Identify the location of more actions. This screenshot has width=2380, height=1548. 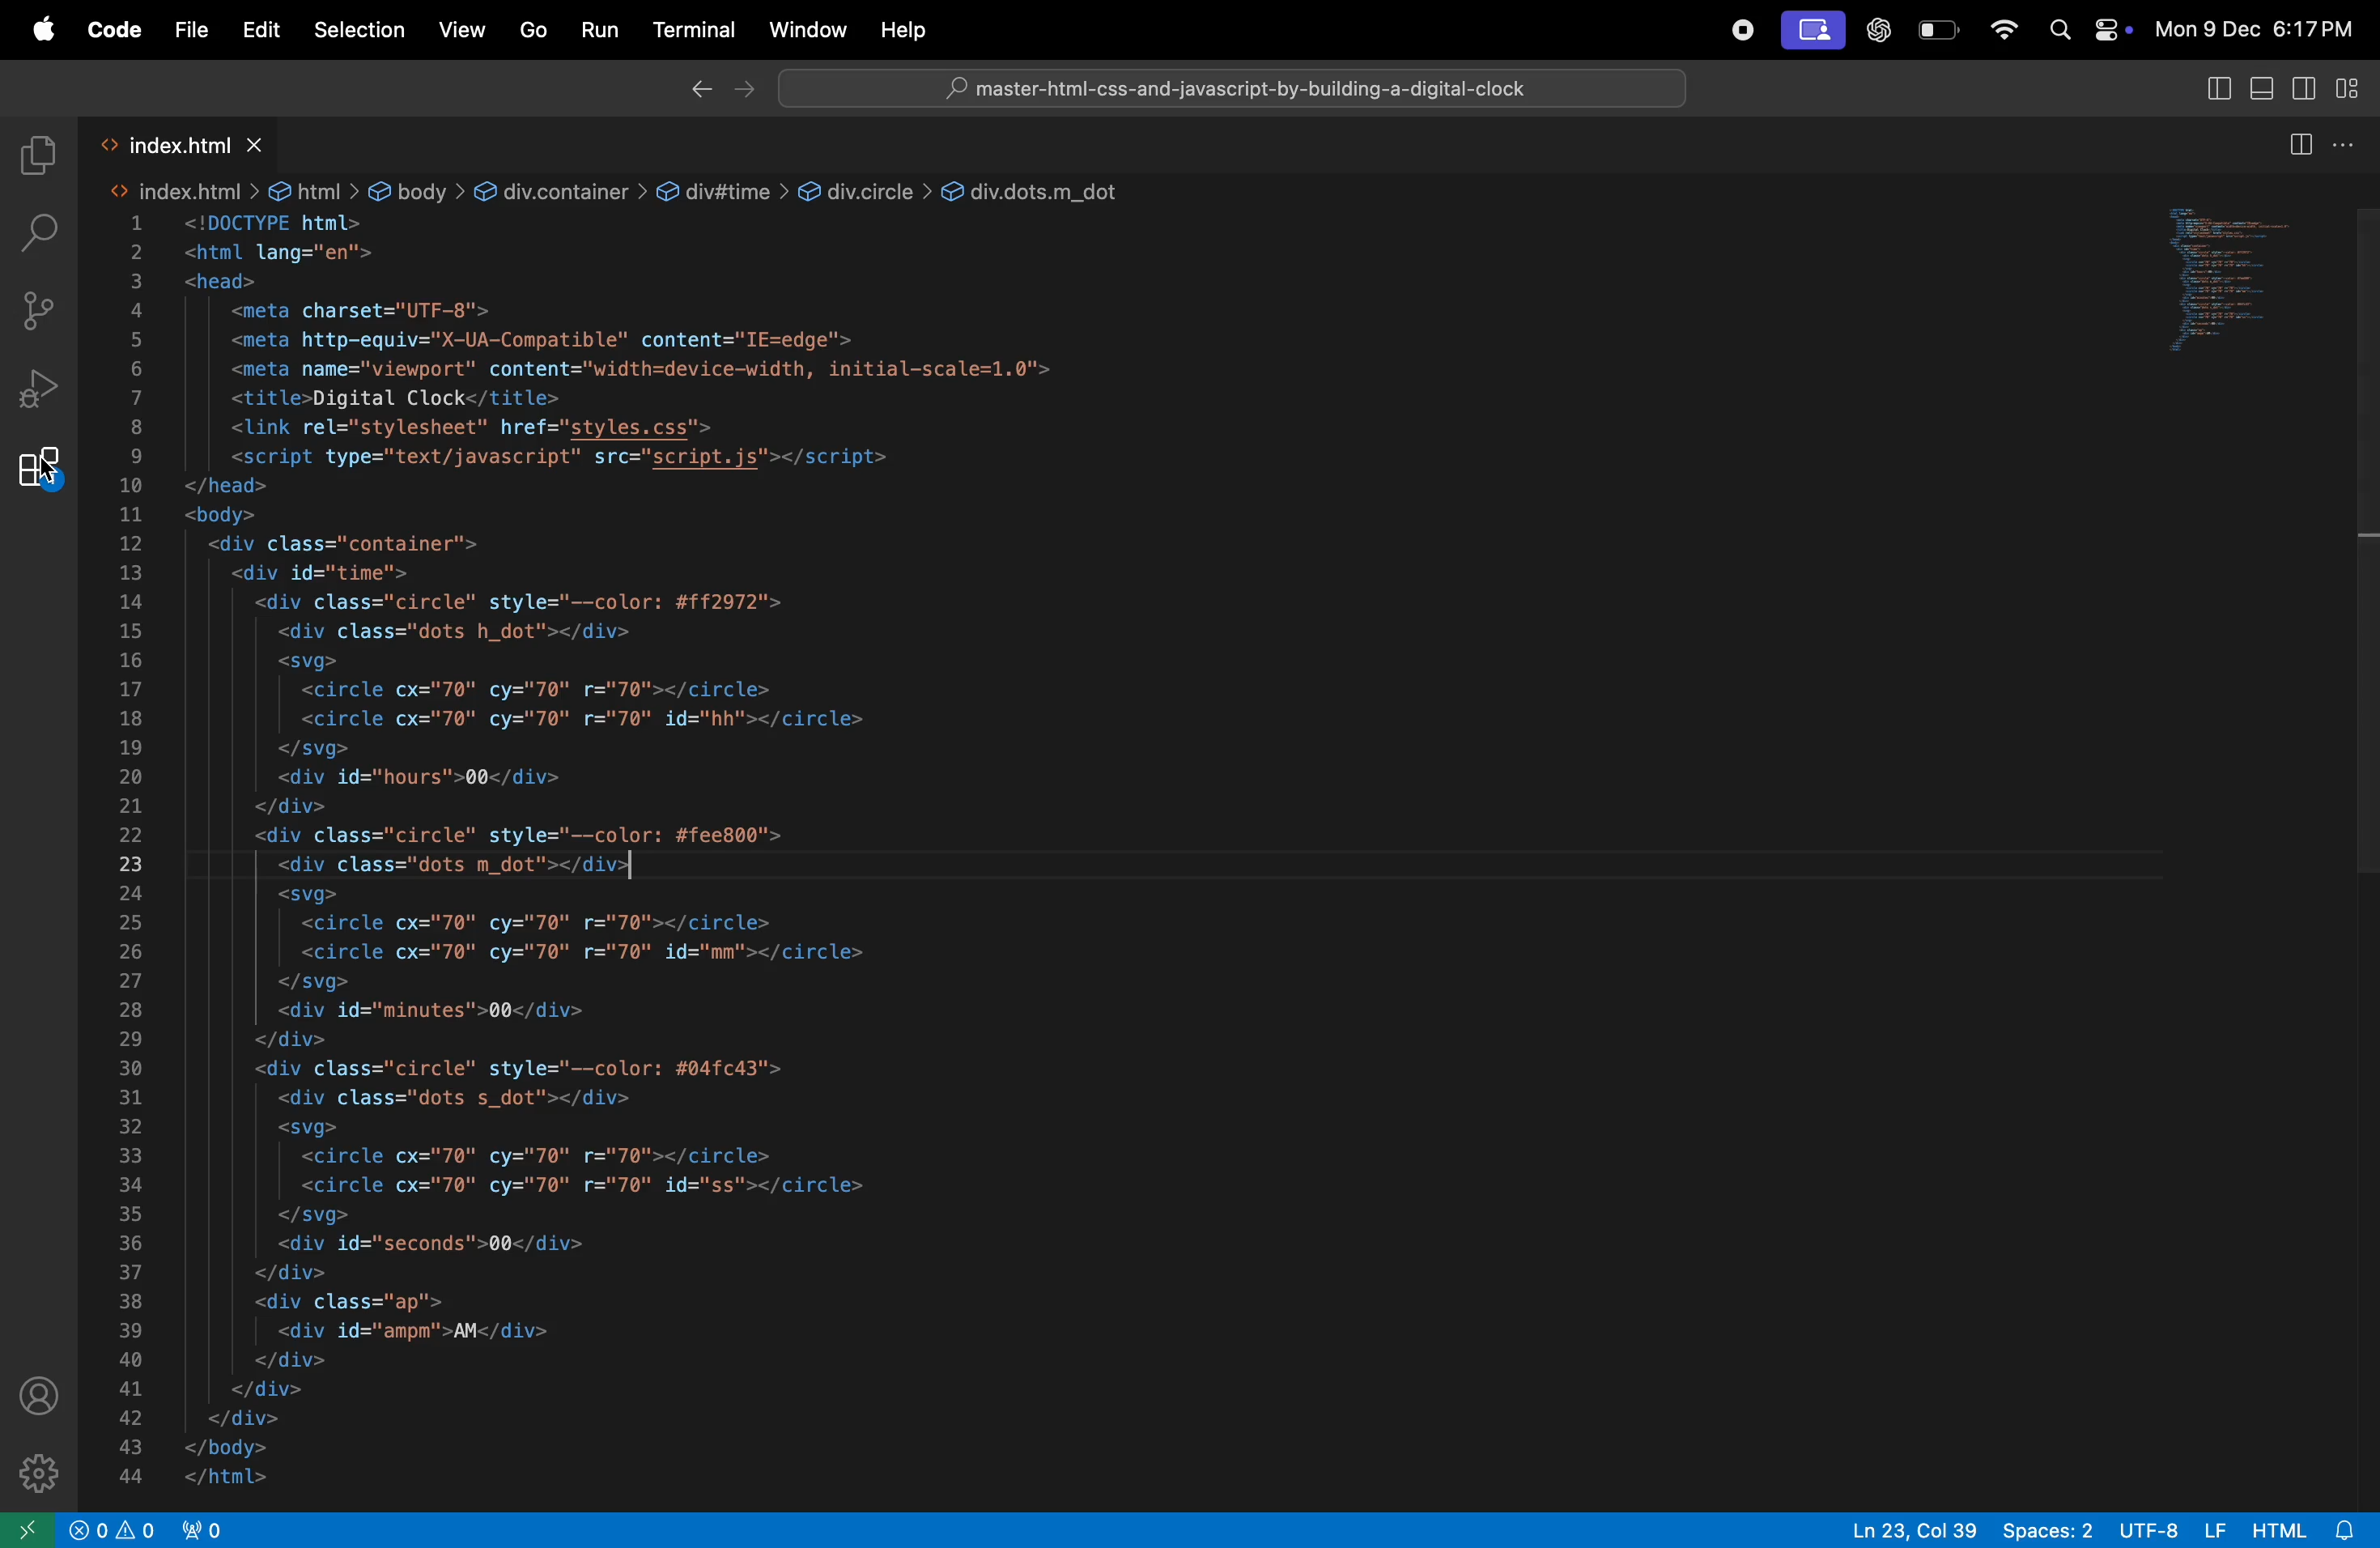
(2350, 140).